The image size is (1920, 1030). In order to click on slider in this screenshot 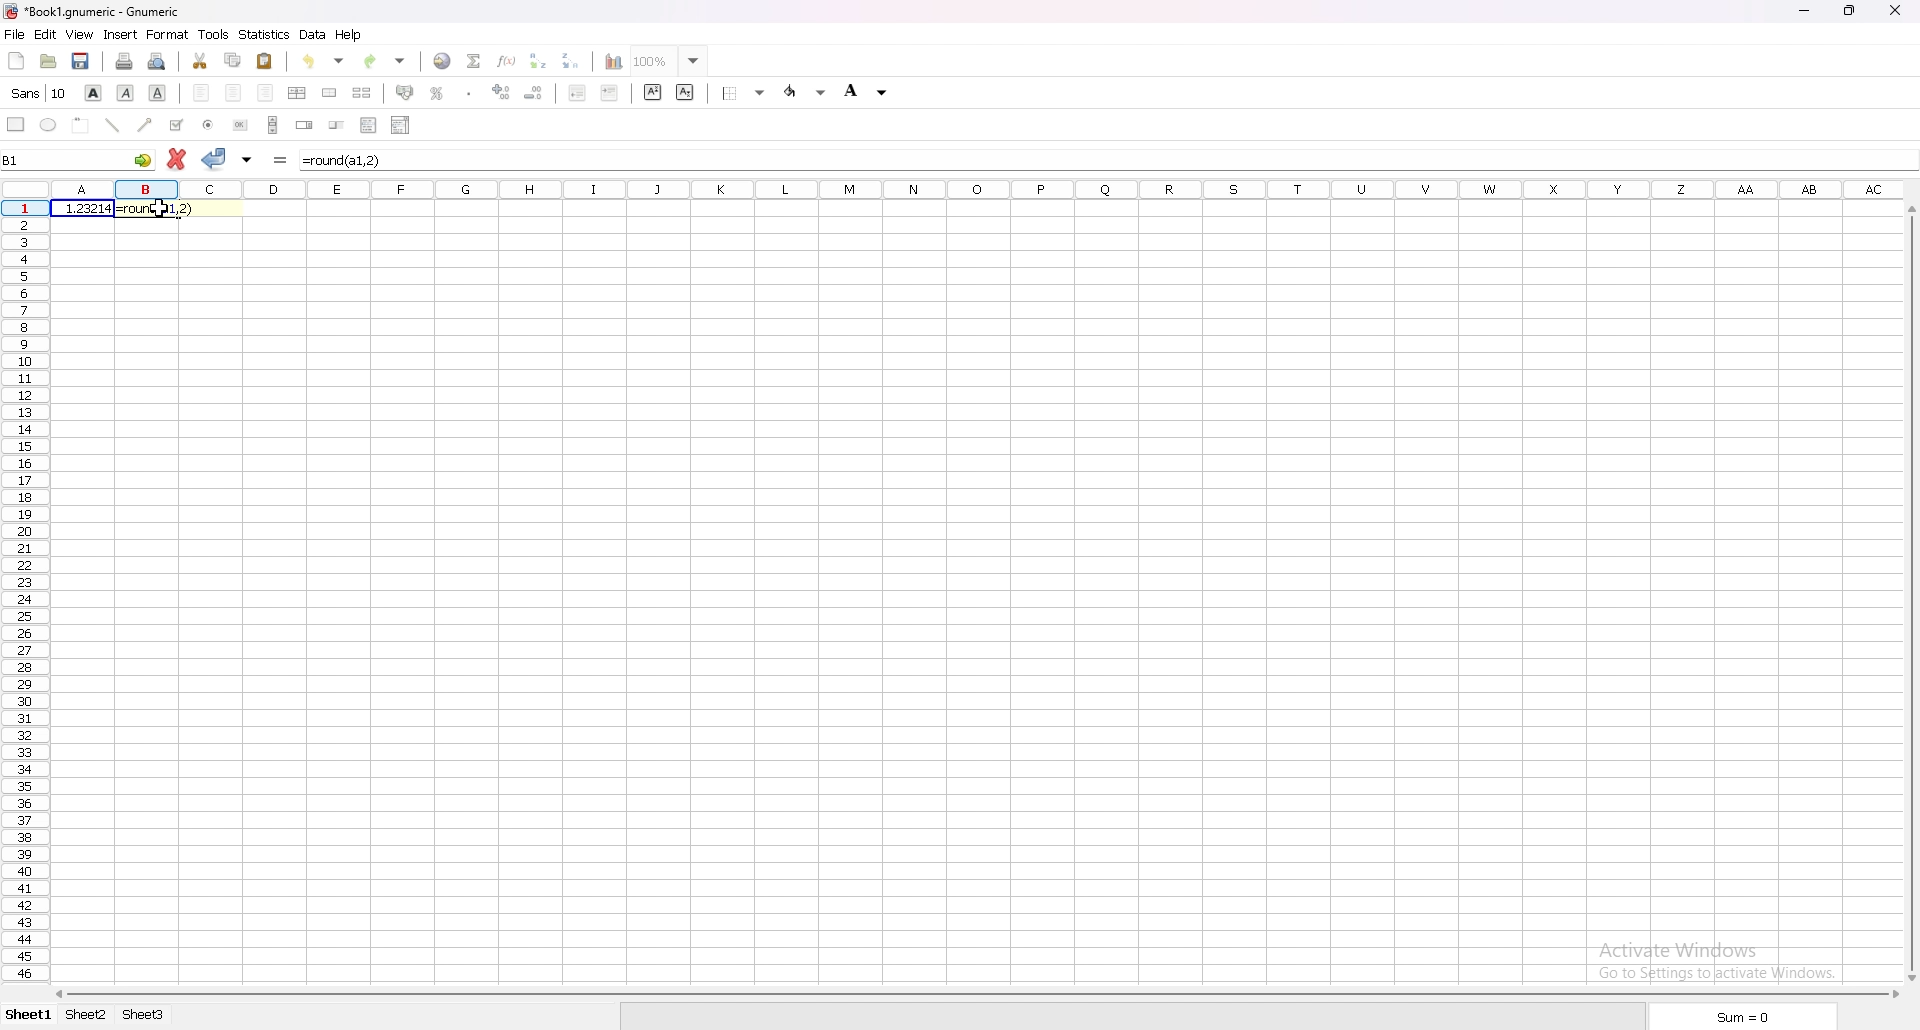, I will do `click(337, 126)`.